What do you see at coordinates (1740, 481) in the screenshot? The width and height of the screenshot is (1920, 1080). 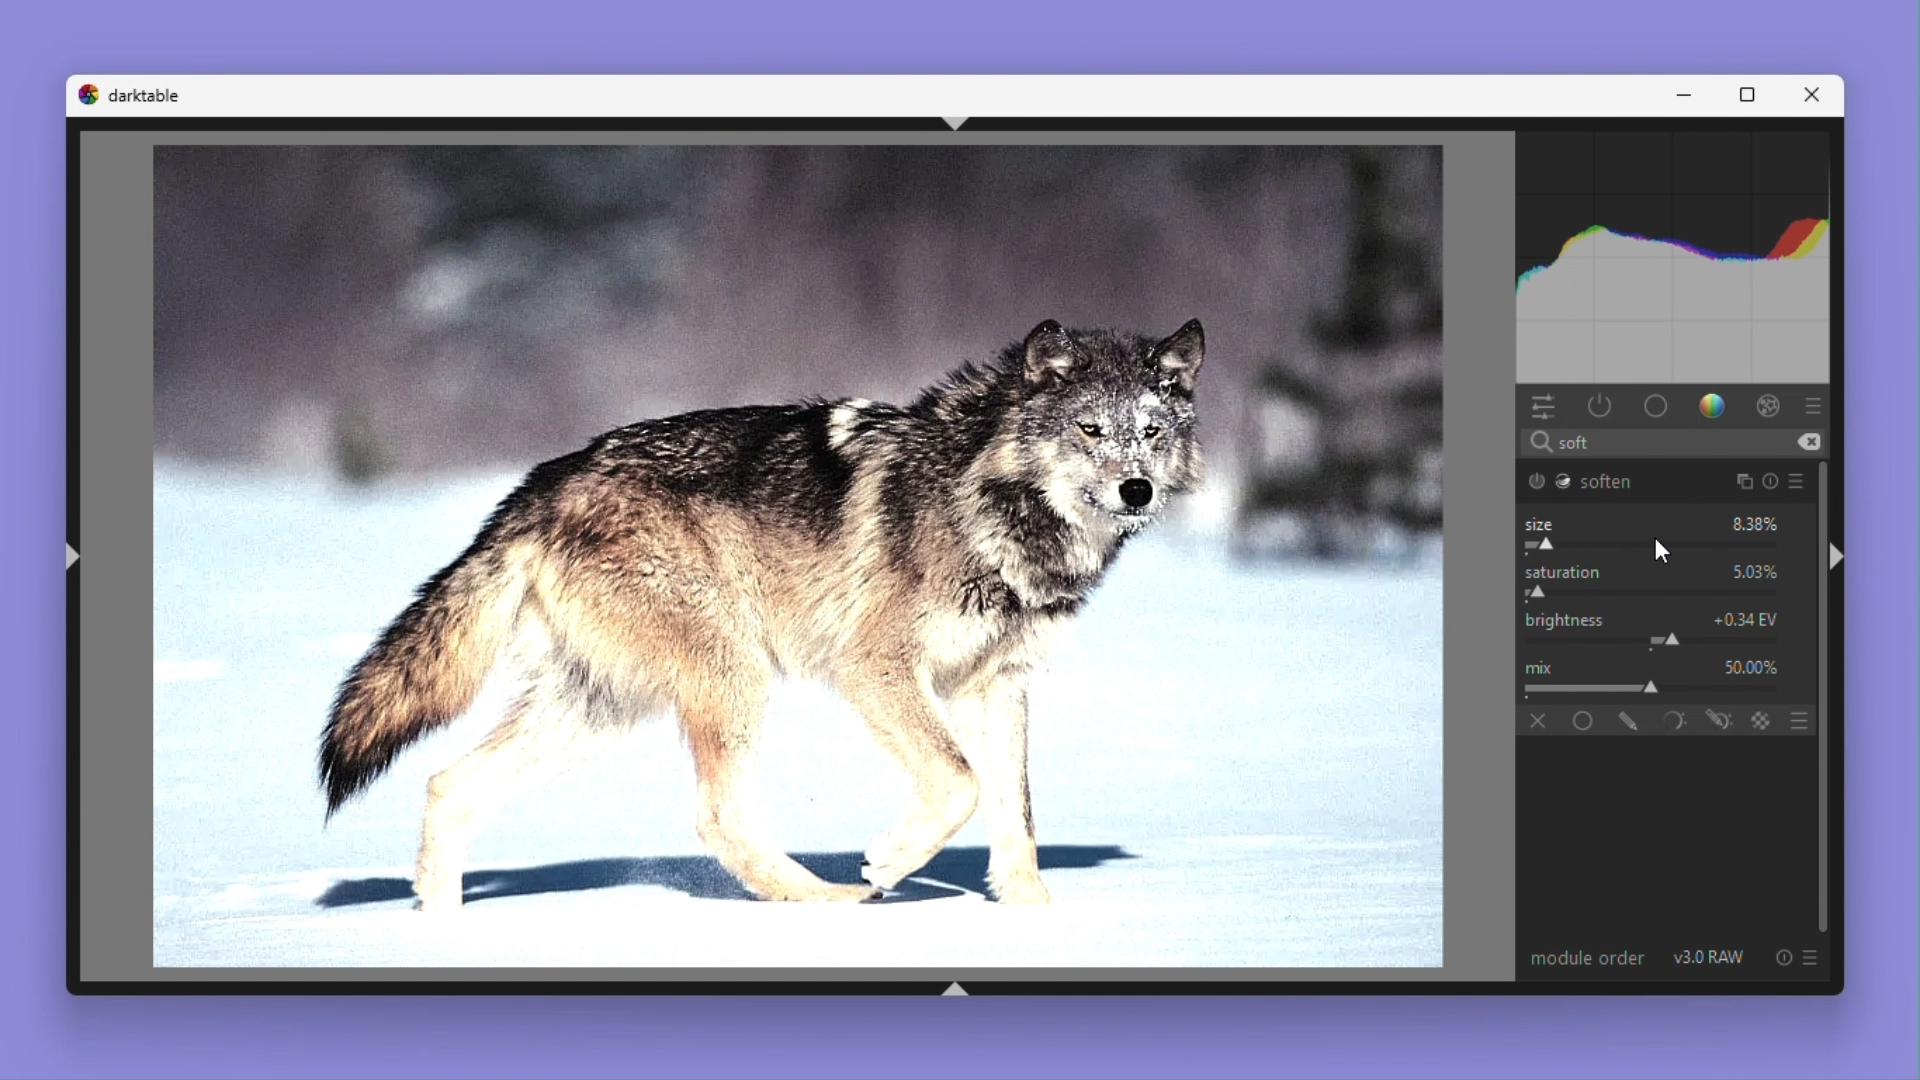 I see `Multiple instance` at bounding box center [1740, 481].